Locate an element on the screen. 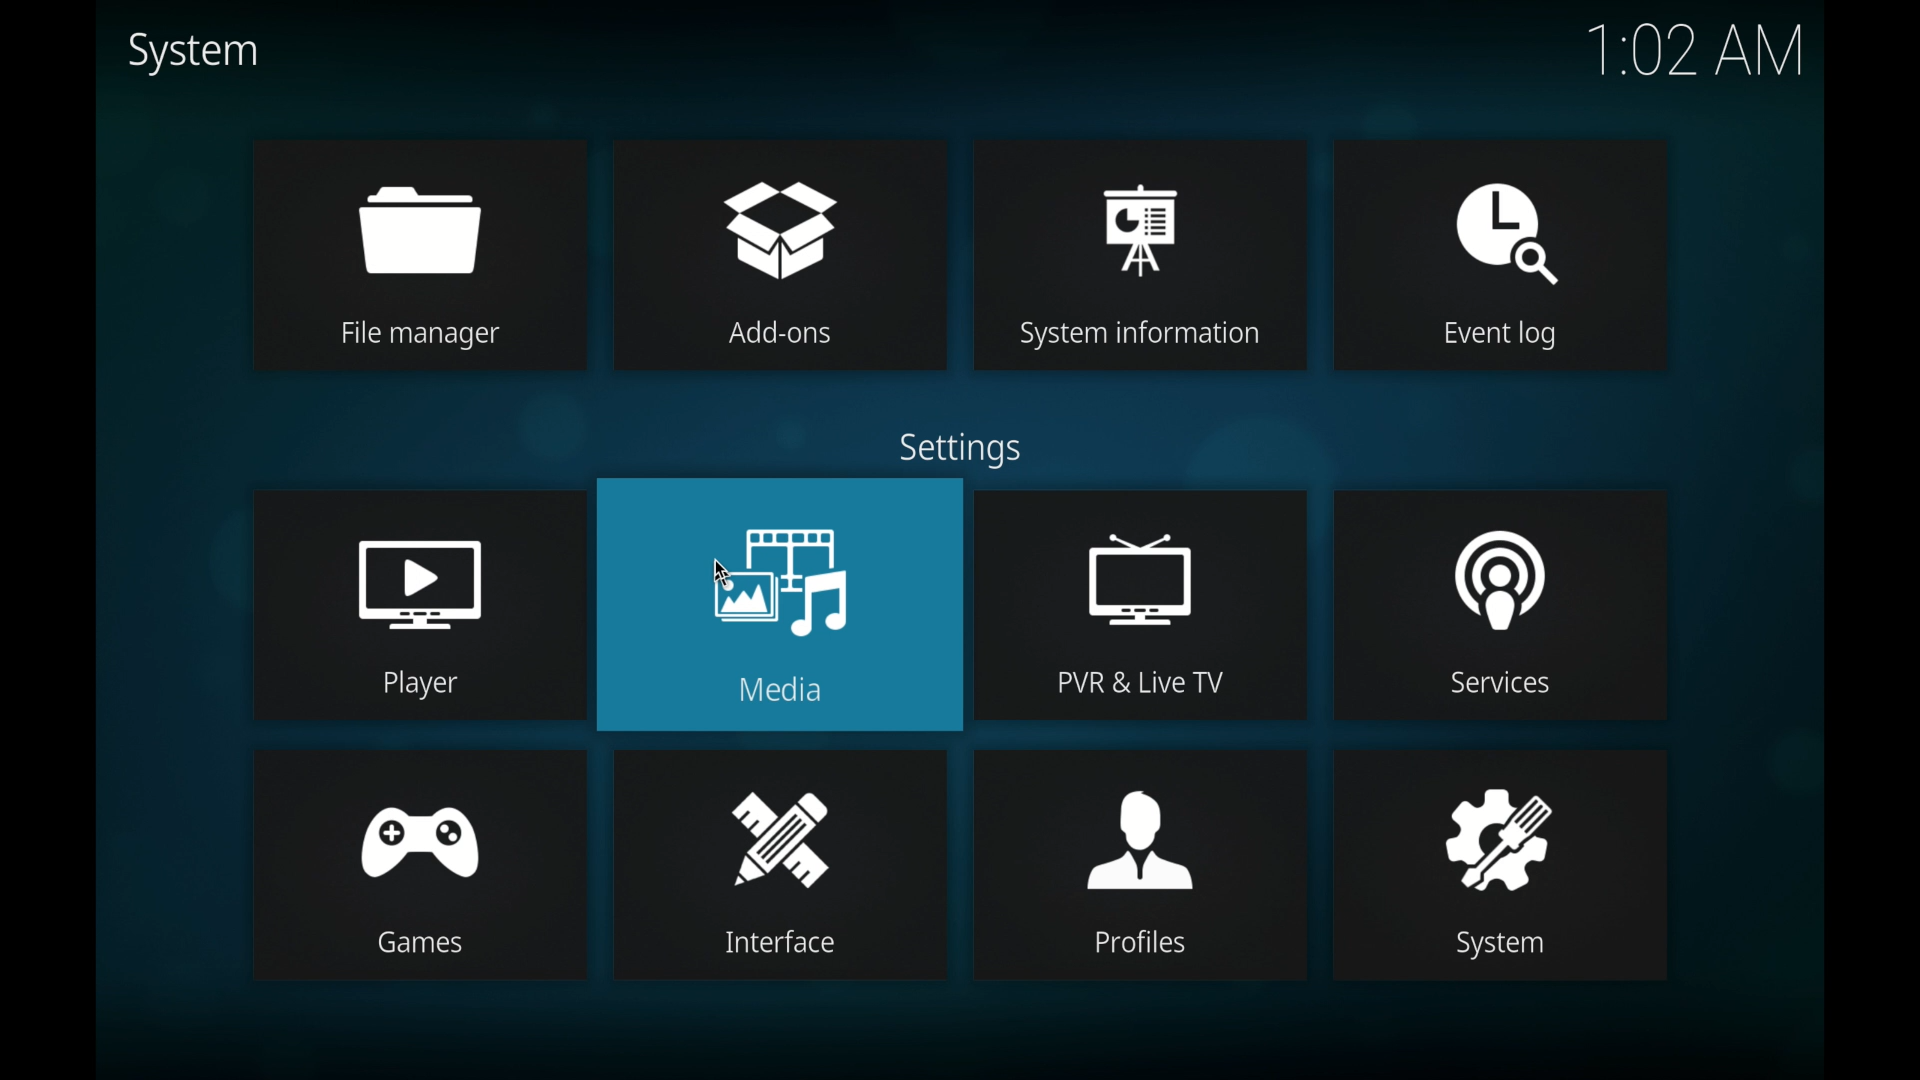 This screenshot has height=1080, width=1920. Media is located at coordinates (795, 689).